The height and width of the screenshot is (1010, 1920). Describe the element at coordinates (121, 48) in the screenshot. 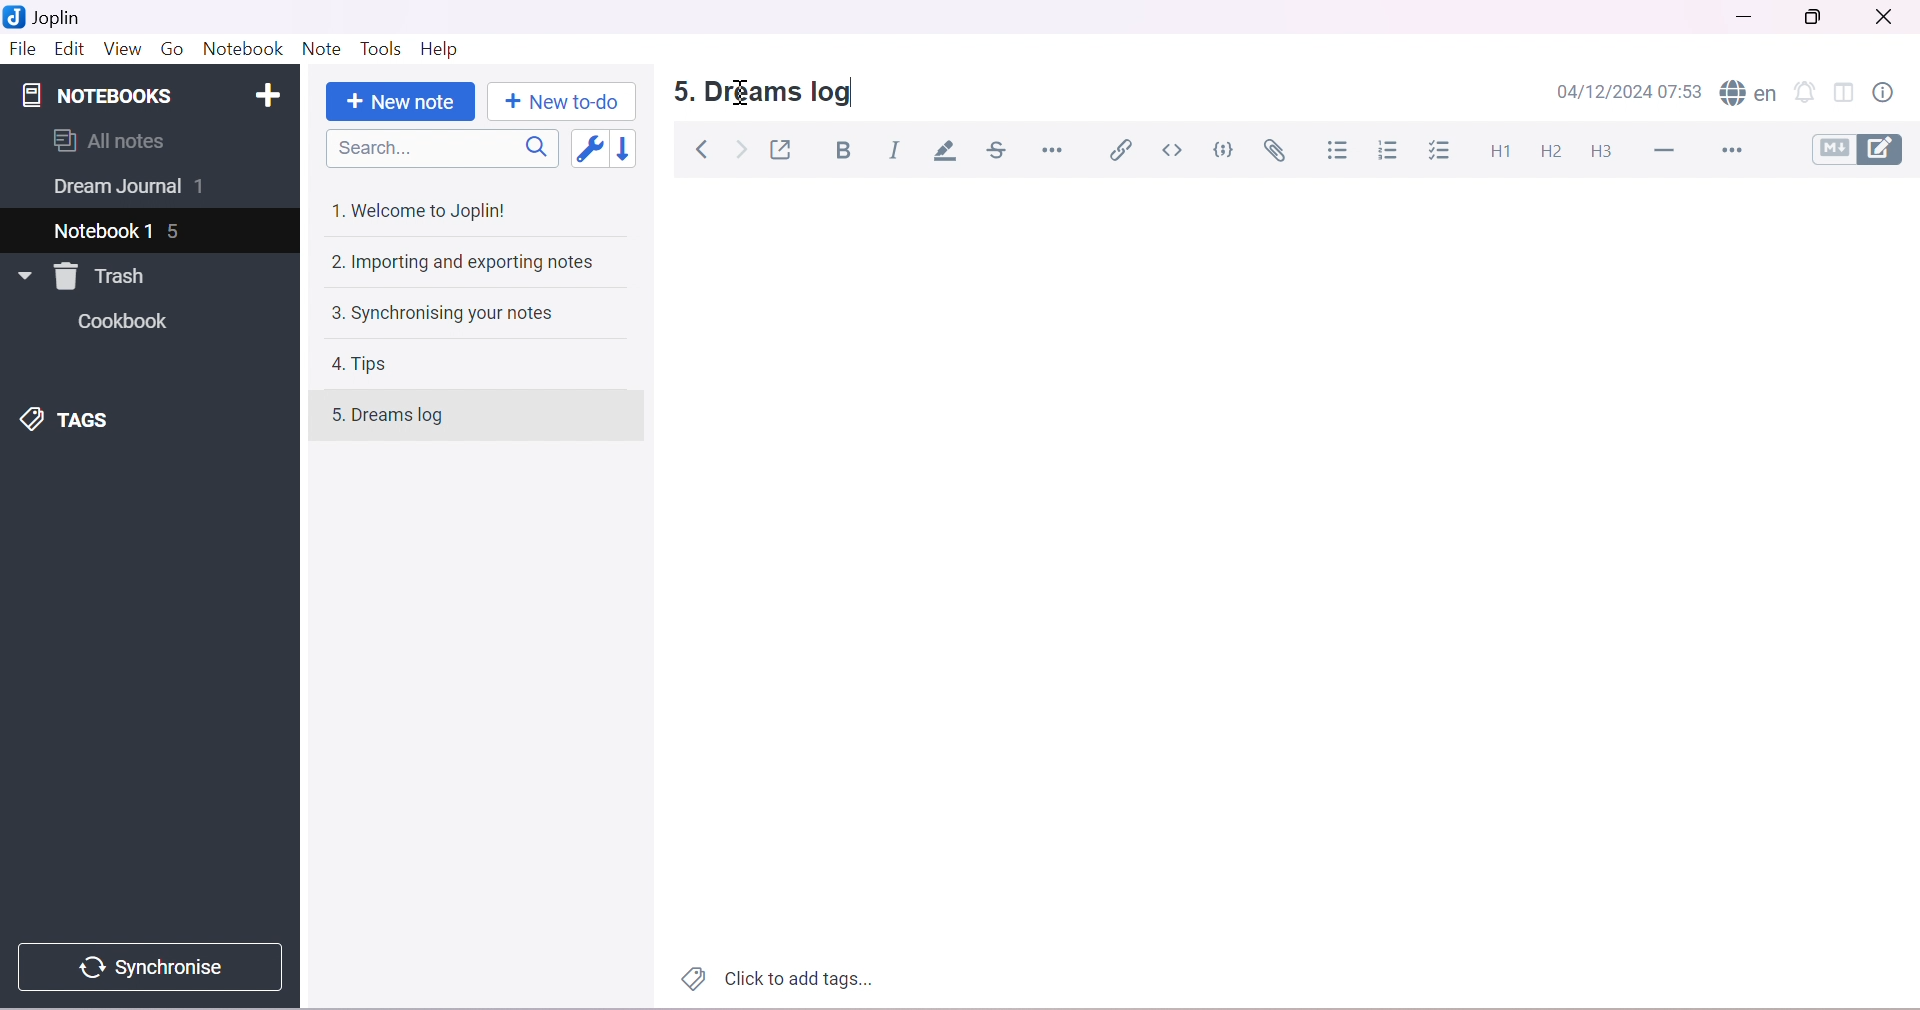

I see `View` at that location.